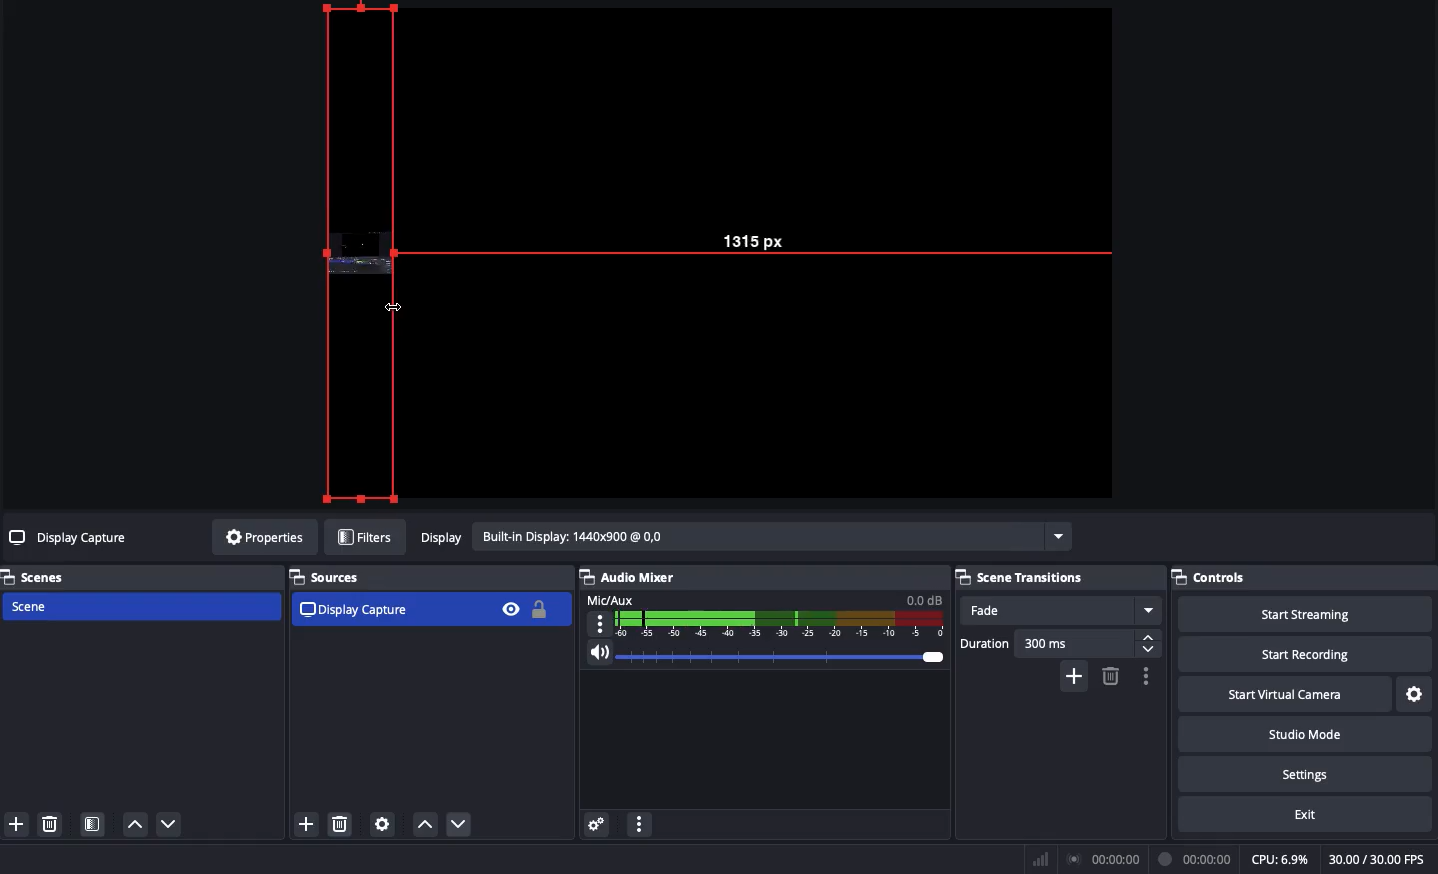  Describe the element at coordinates (1196, 859) in the screenshot. I see `Recording ` at that location.